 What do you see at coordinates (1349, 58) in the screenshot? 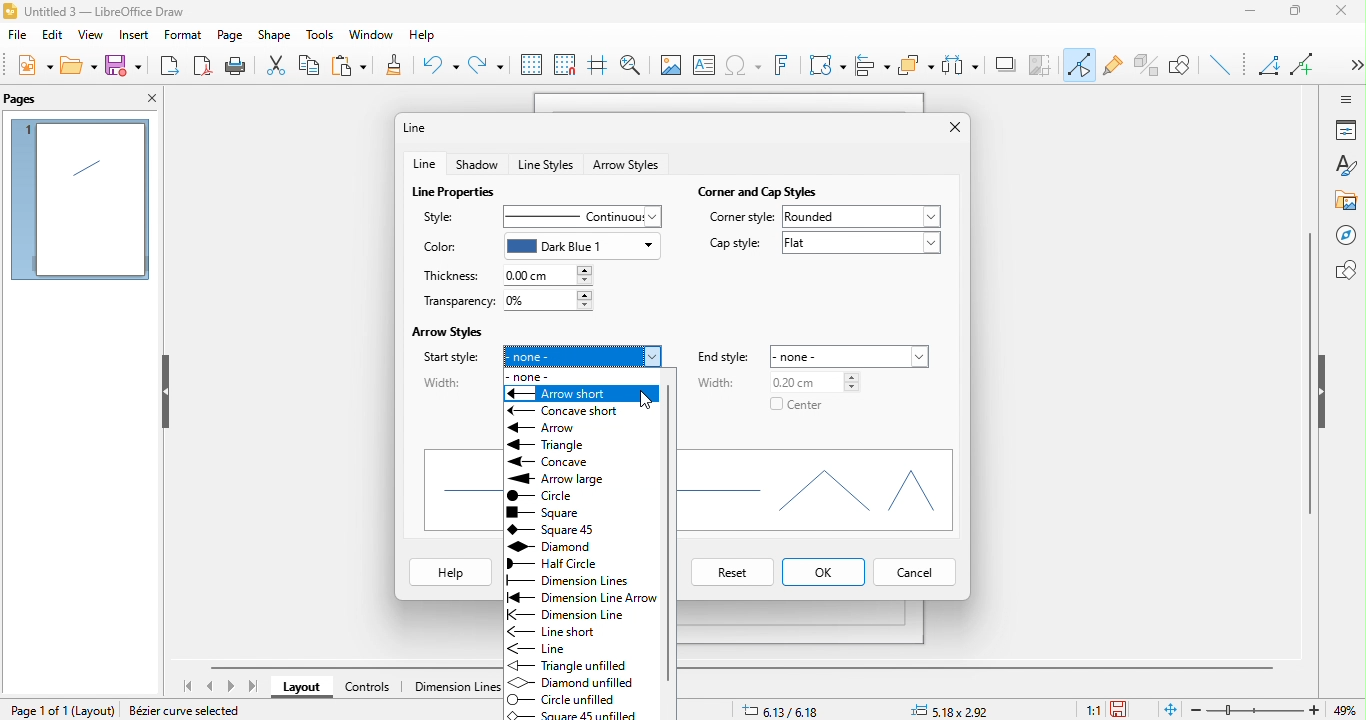
I see `Show more` at bounding box center [1349, 58].